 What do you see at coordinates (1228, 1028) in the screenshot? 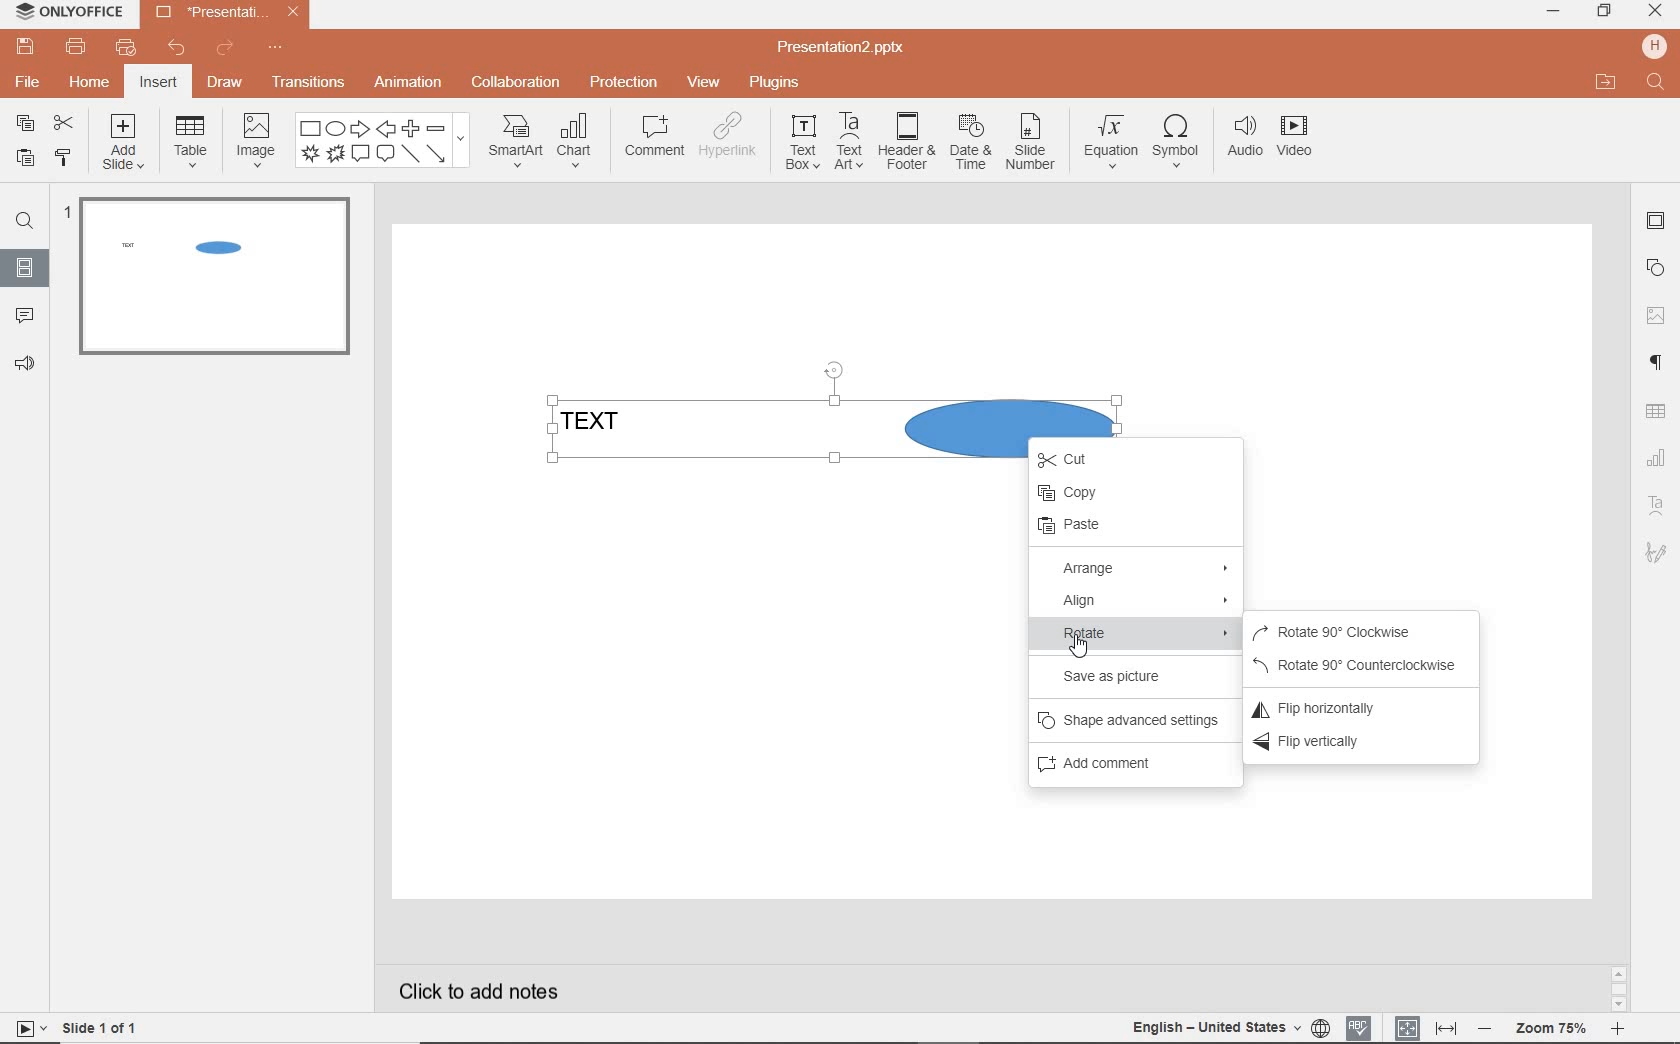
I see `TEXT LANGUAGE` at bounding box center [1228, 1028].